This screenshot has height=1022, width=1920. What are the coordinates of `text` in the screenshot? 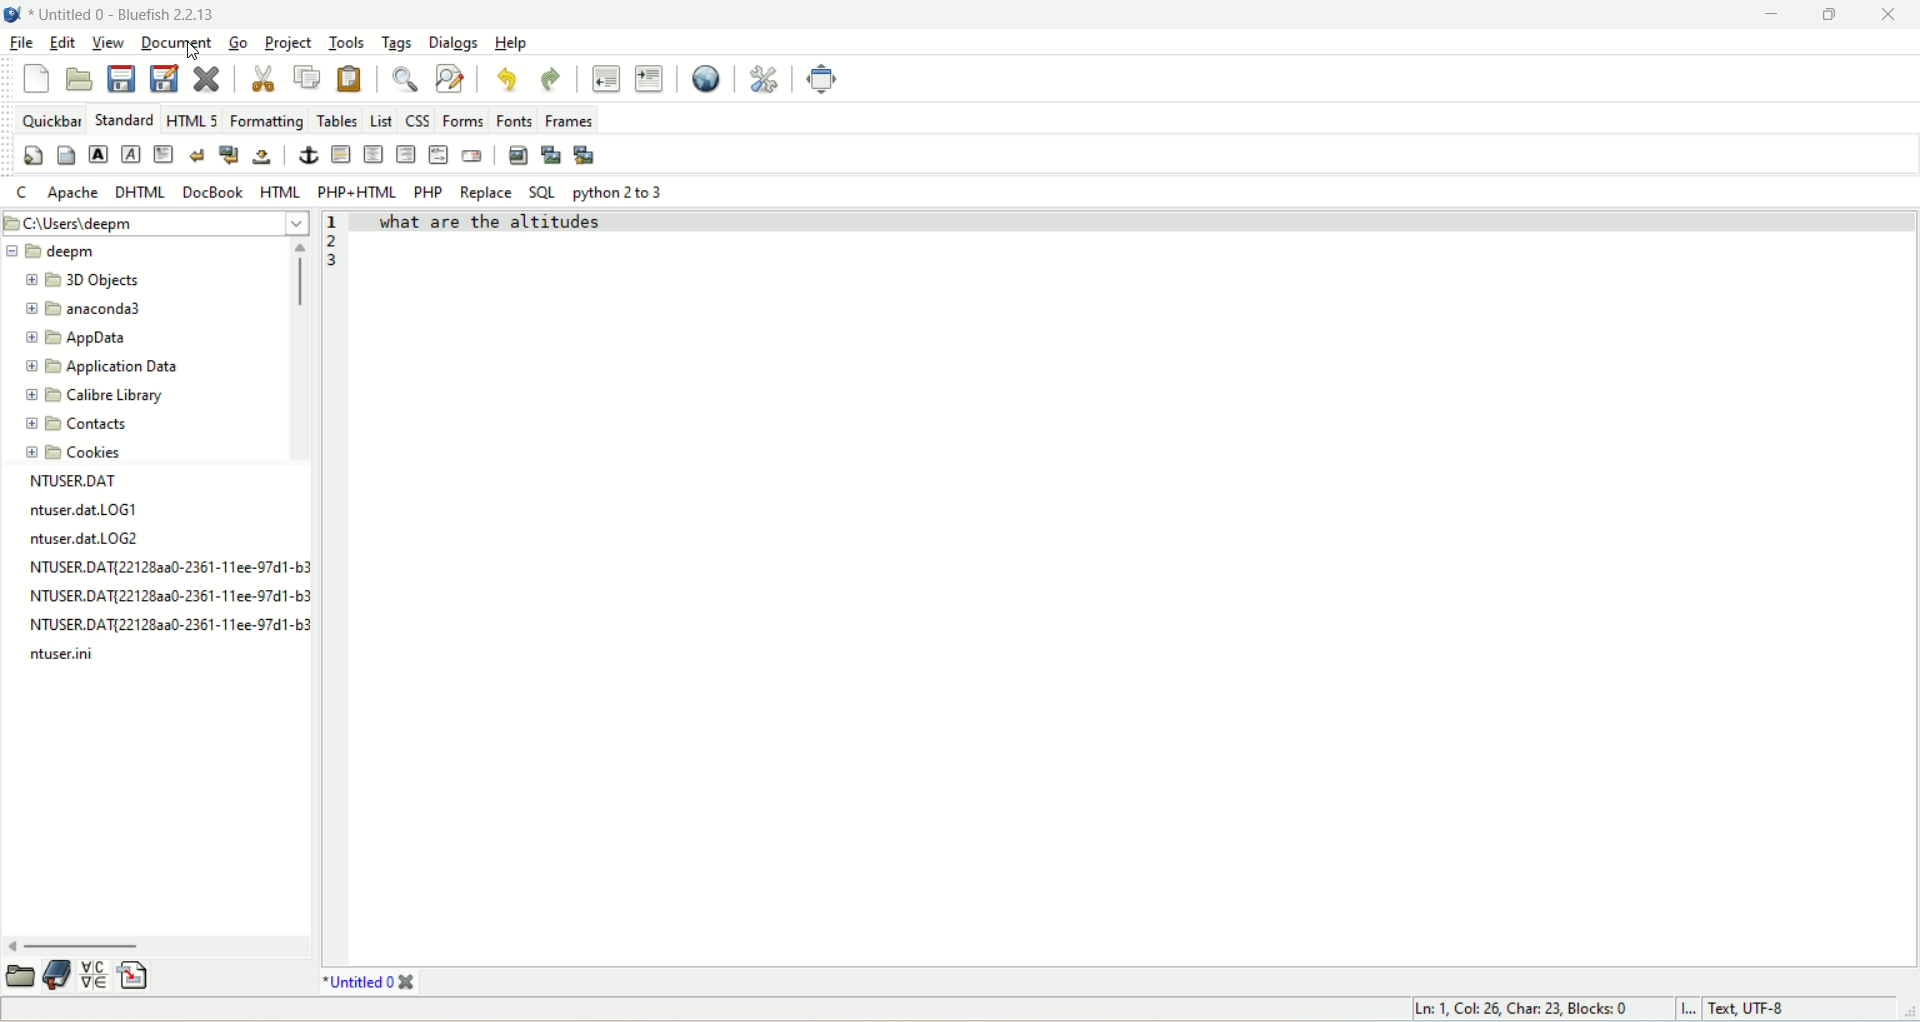 It's located at (156, 573).